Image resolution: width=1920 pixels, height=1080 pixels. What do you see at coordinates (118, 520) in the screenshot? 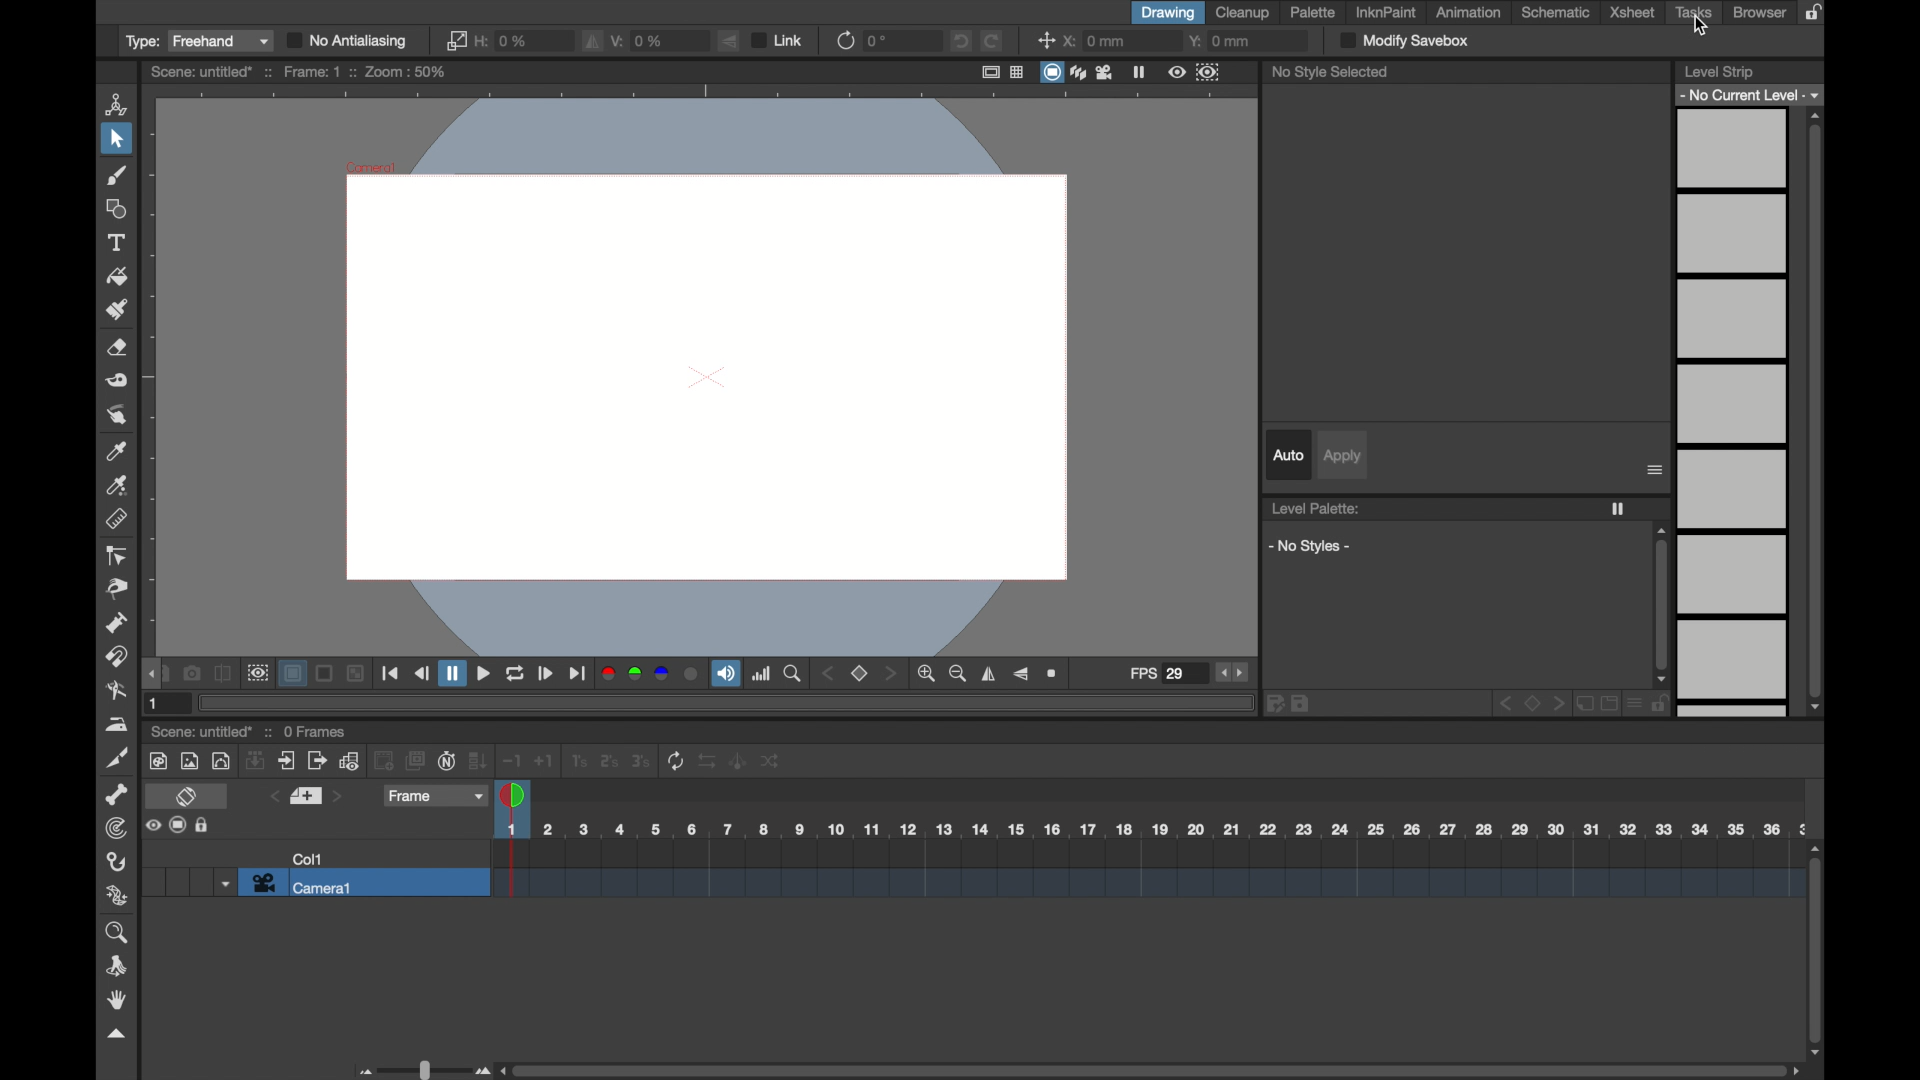
I see `ruler tool` at bounding box center [118, 520].